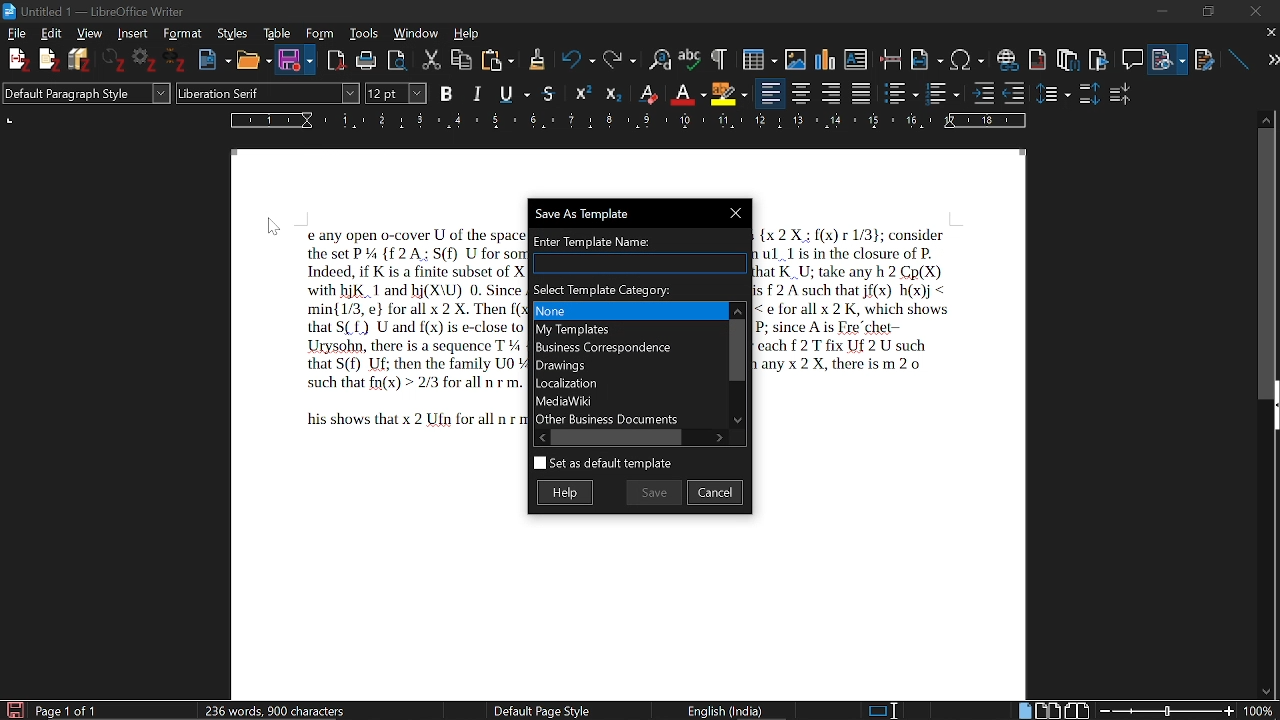  I want to click on change zoom, so click(1185, 710).